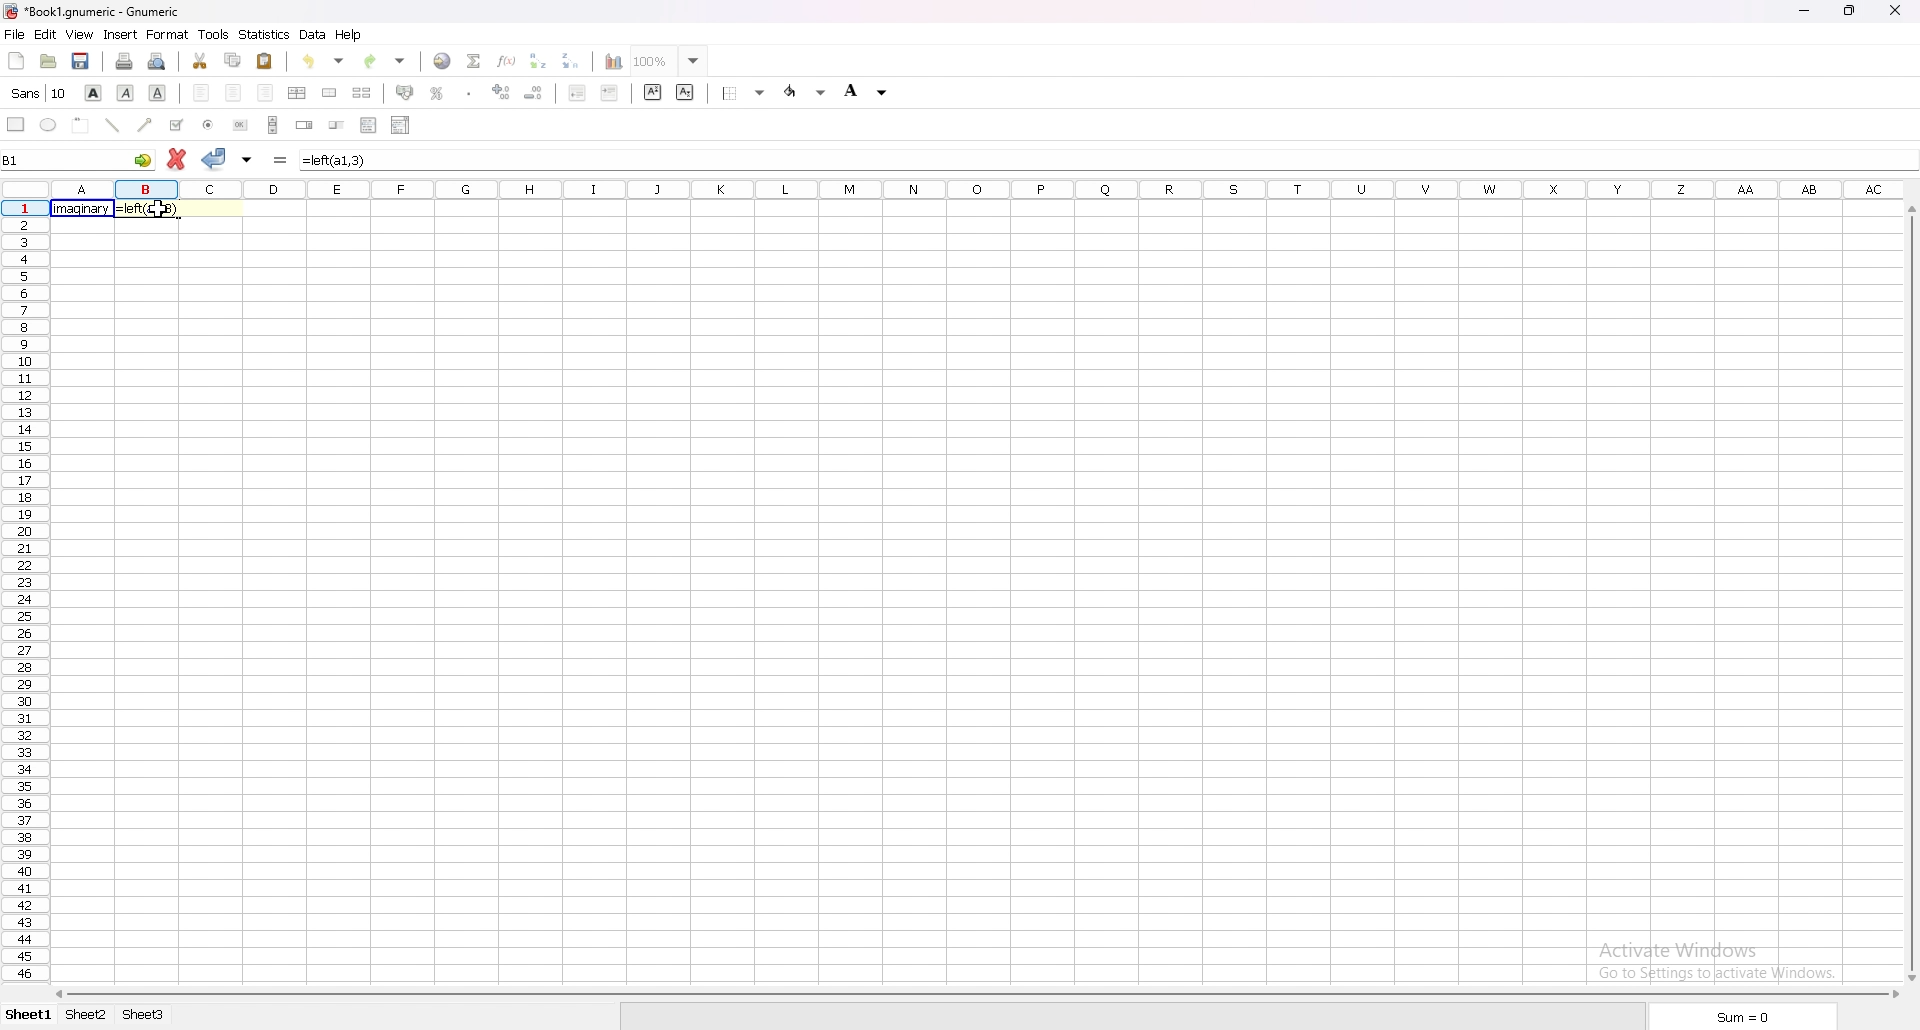 This screenshot has height=1030, width=1920. What do you see at coordinates (337, 125) in the screenshot?
I see `slider` at bounding box center [337, 125].